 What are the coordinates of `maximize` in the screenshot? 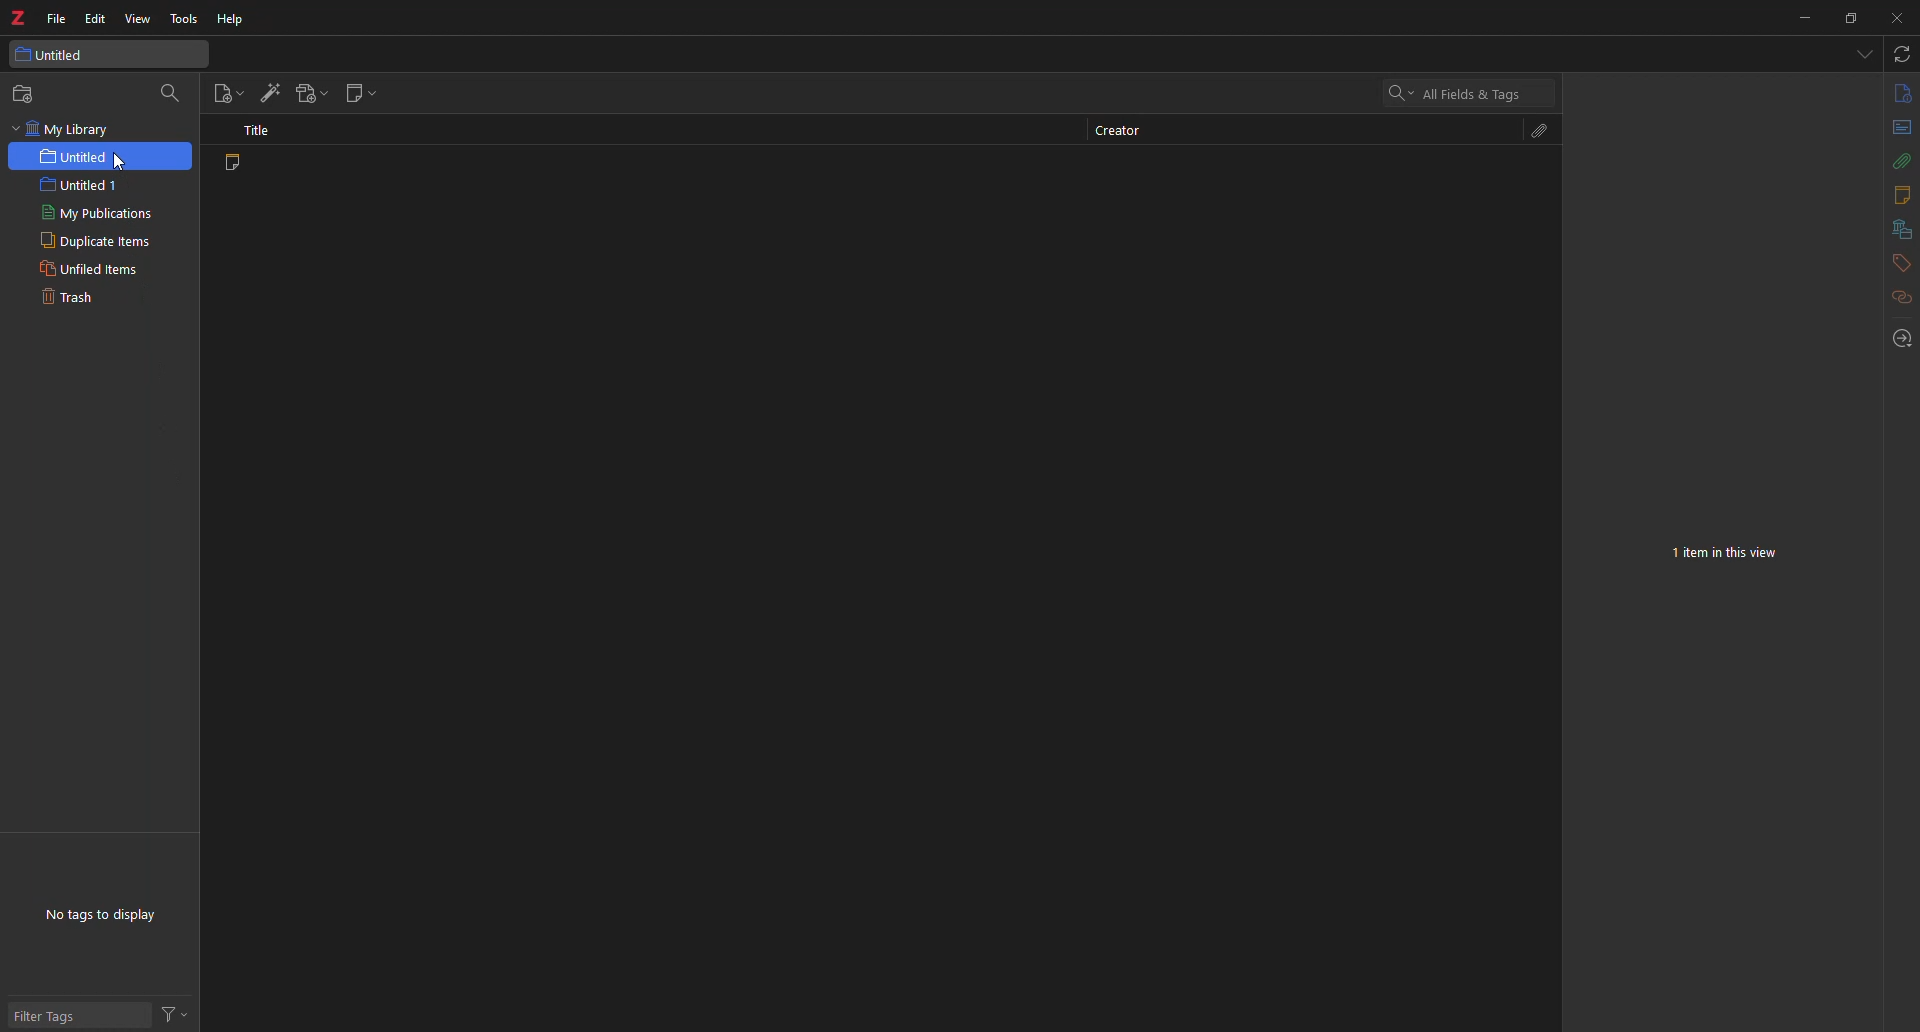 It's located at (1847, 23).